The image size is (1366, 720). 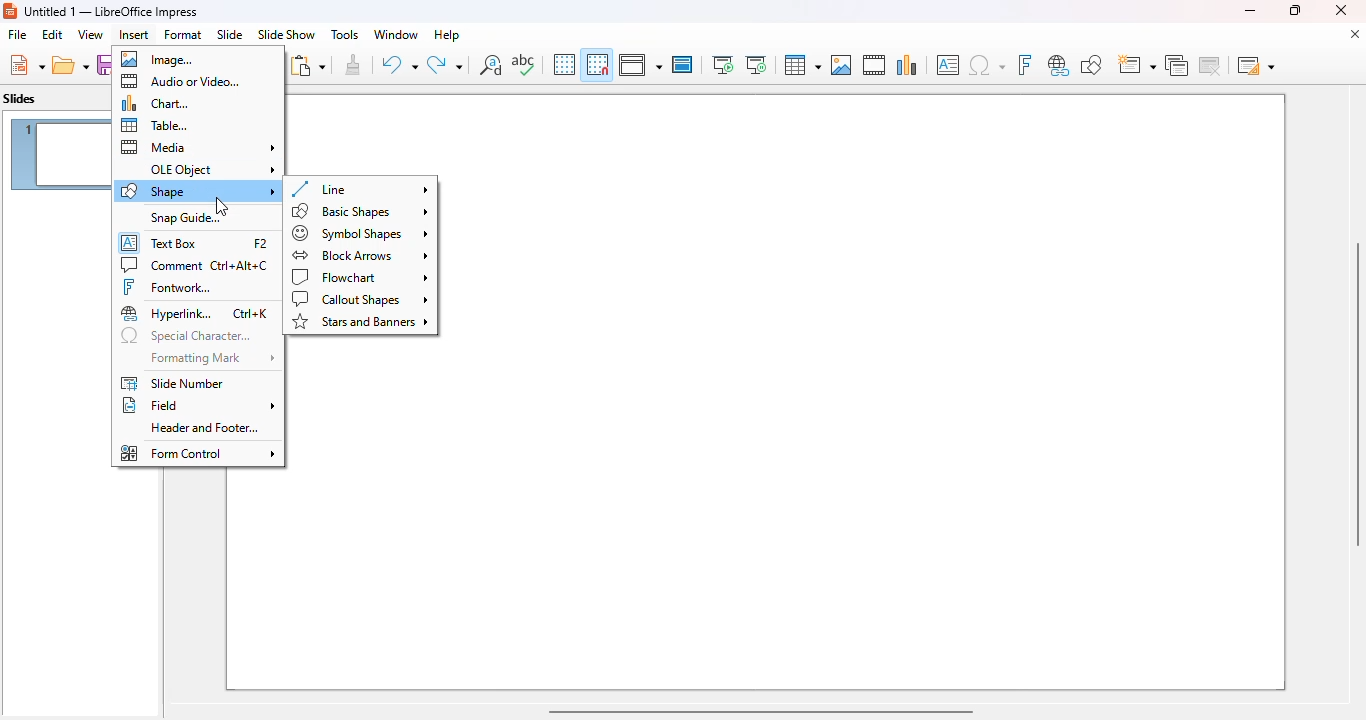 What do you see at coordinates (361, 300) in the screenshot?
I see `callout shapes` at bounding box center [361, 300].